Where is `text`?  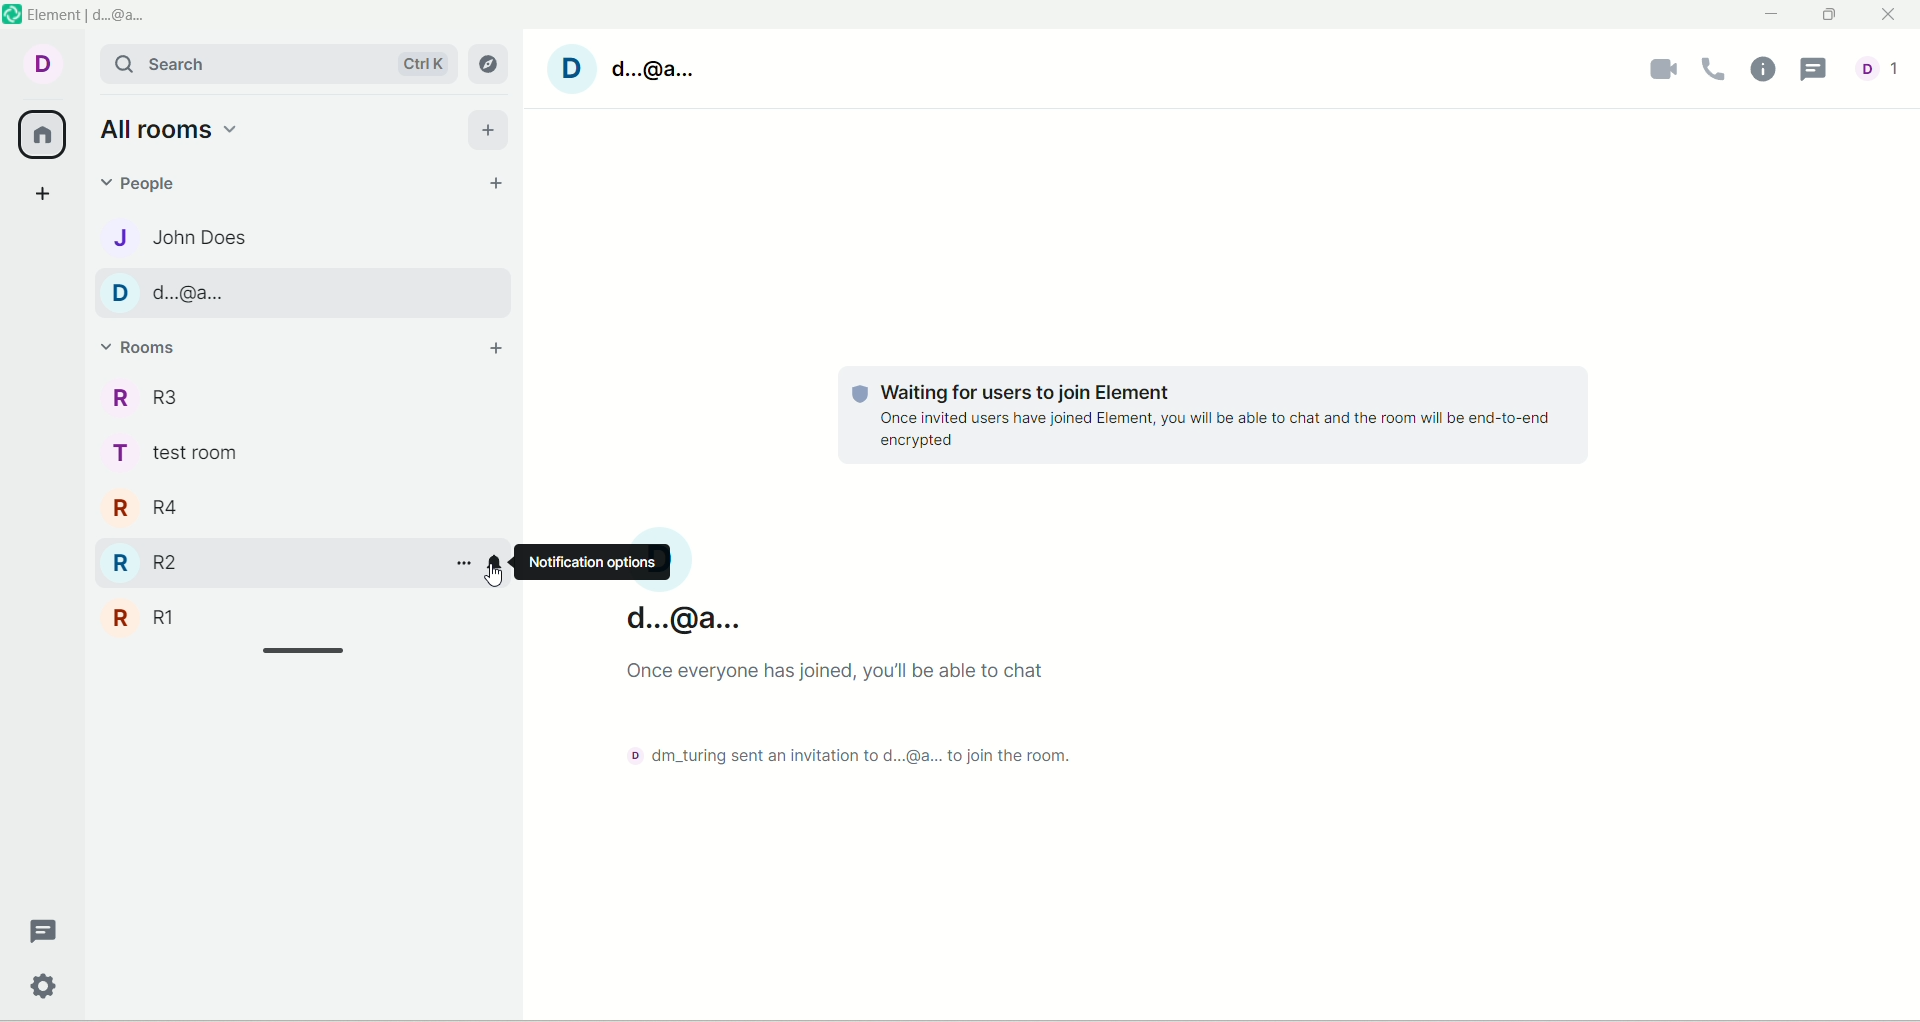 text is located at coordinates (1201, 417).